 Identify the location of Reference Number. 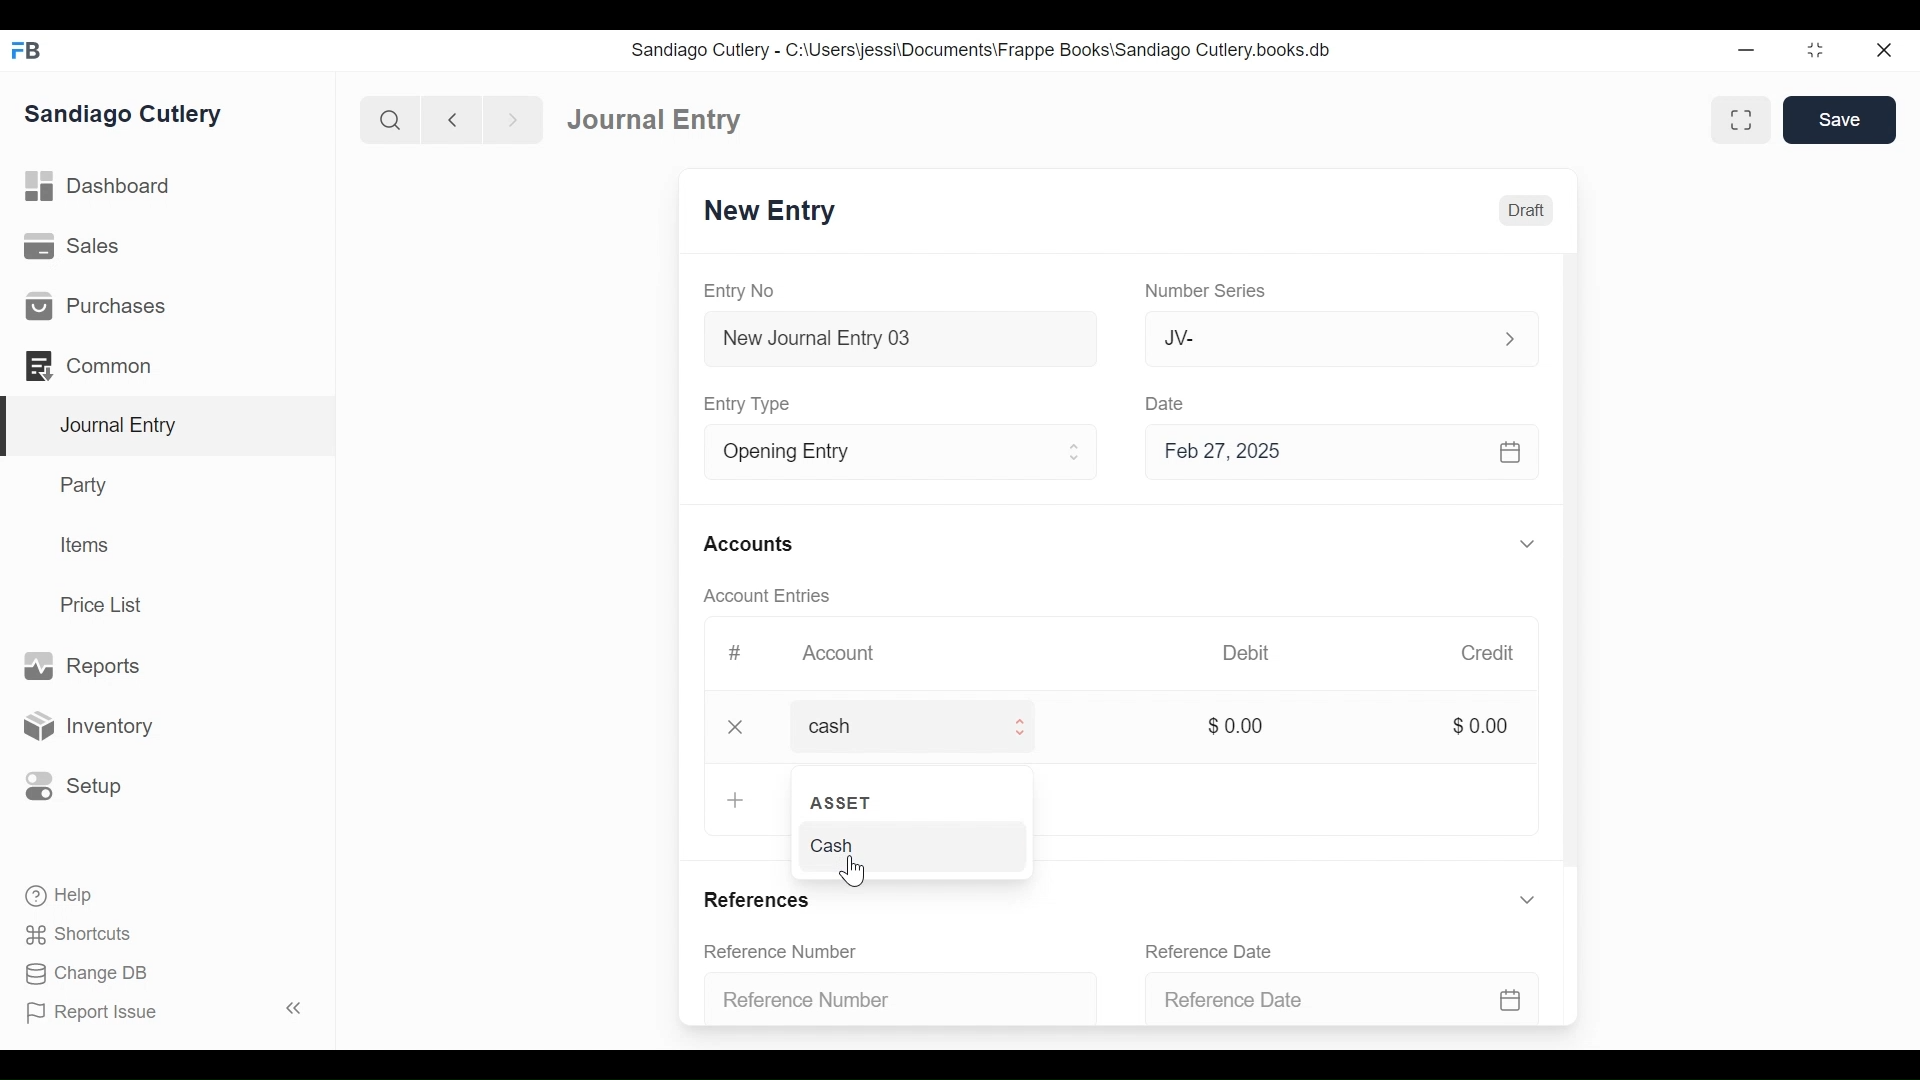
(781, 953).